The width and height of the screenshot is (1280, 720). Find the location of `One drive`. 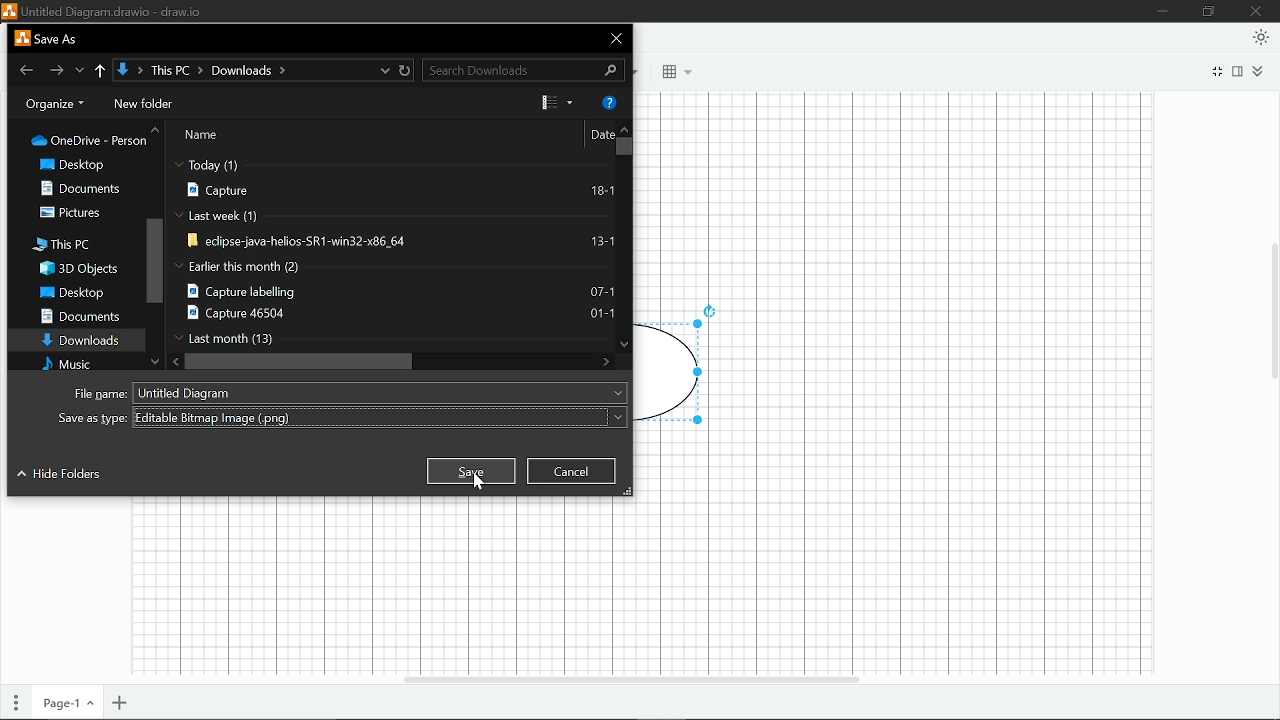

One drive is located at coordinates (91, 144).